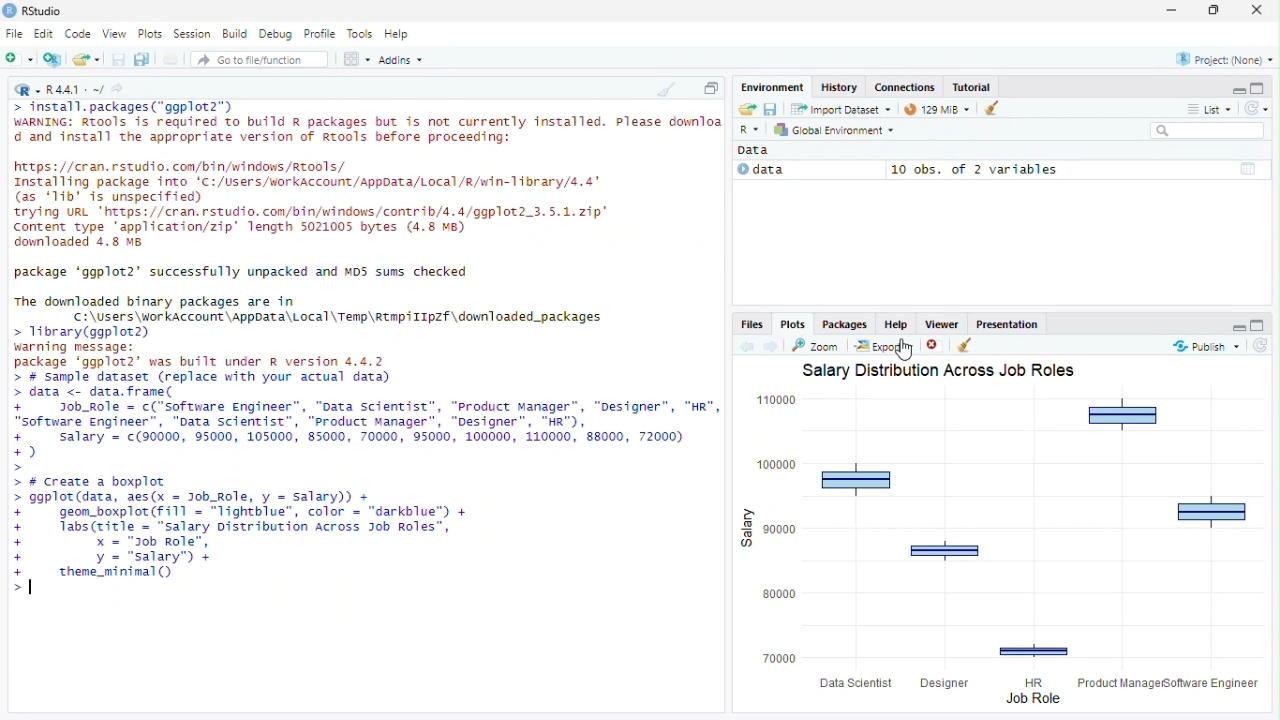 Image resolution: width=1280 pixels, height=720 pixels. Describe the element at coordinates (905, 351) in the screenshot. I see `cursor` at that location.